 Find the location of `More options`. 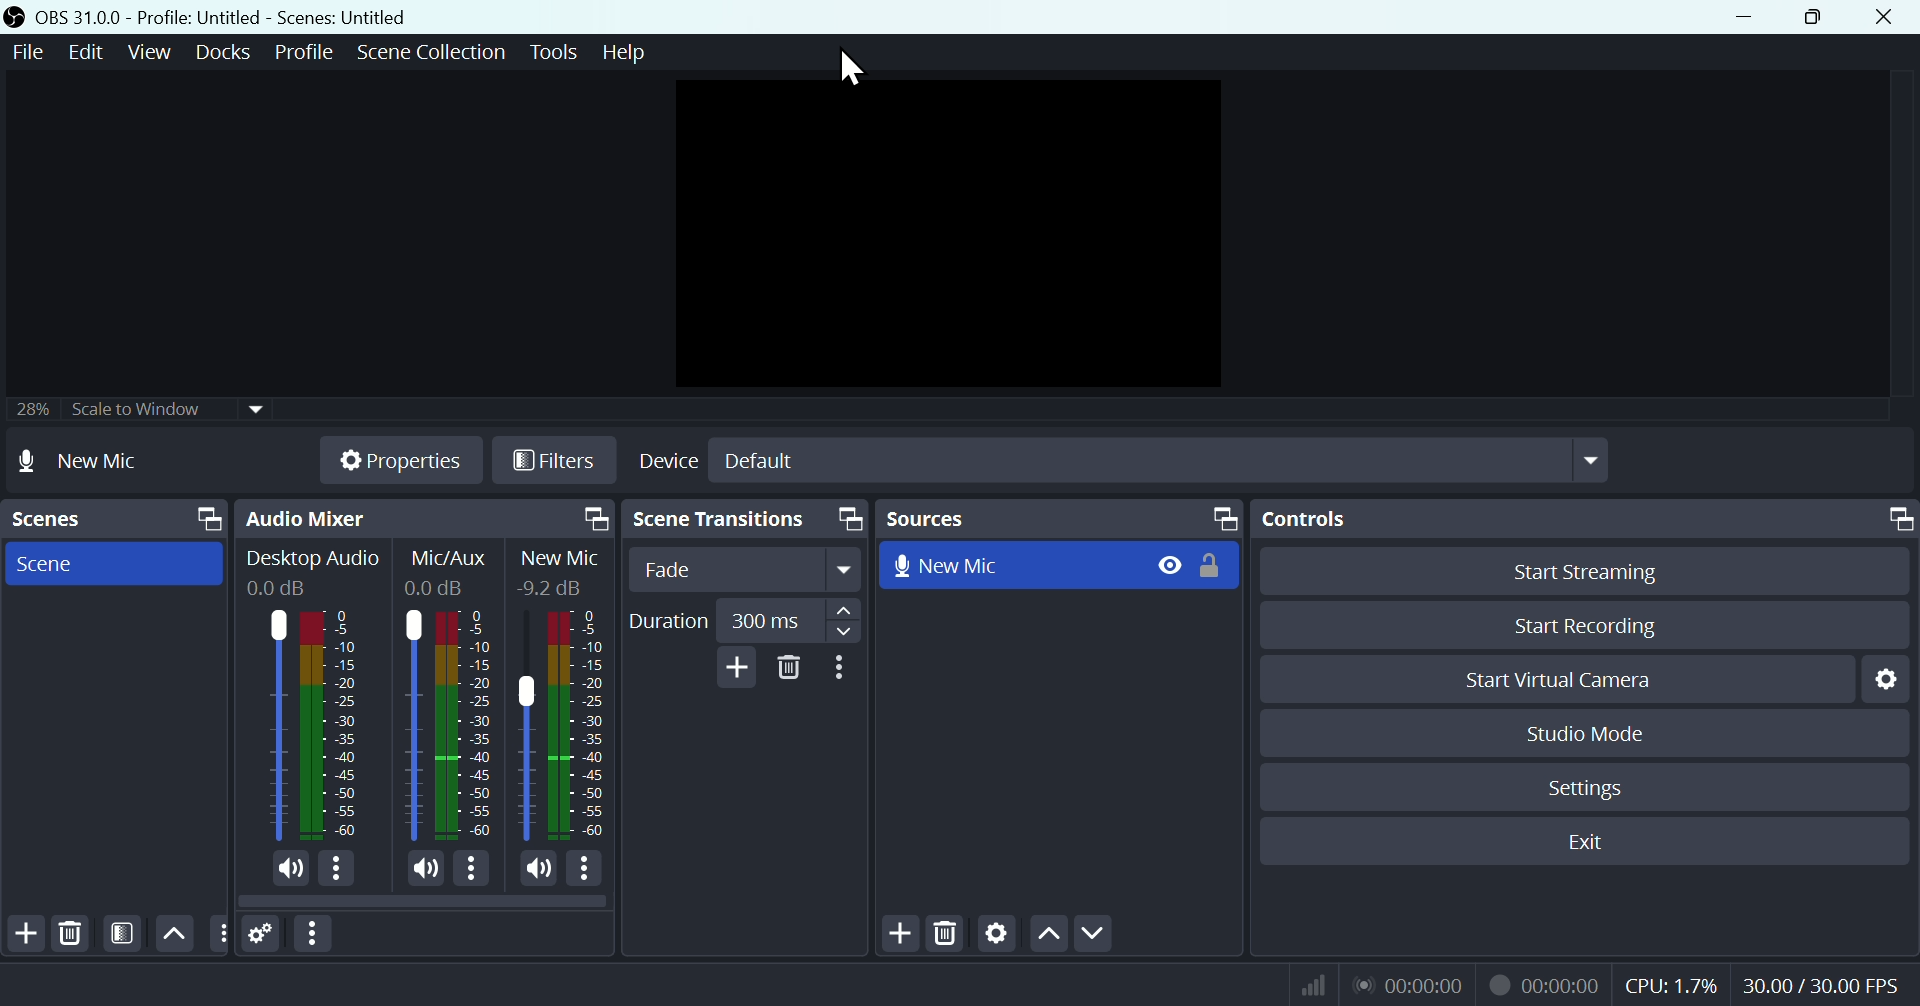

More options is located at coordinates (586, 870).